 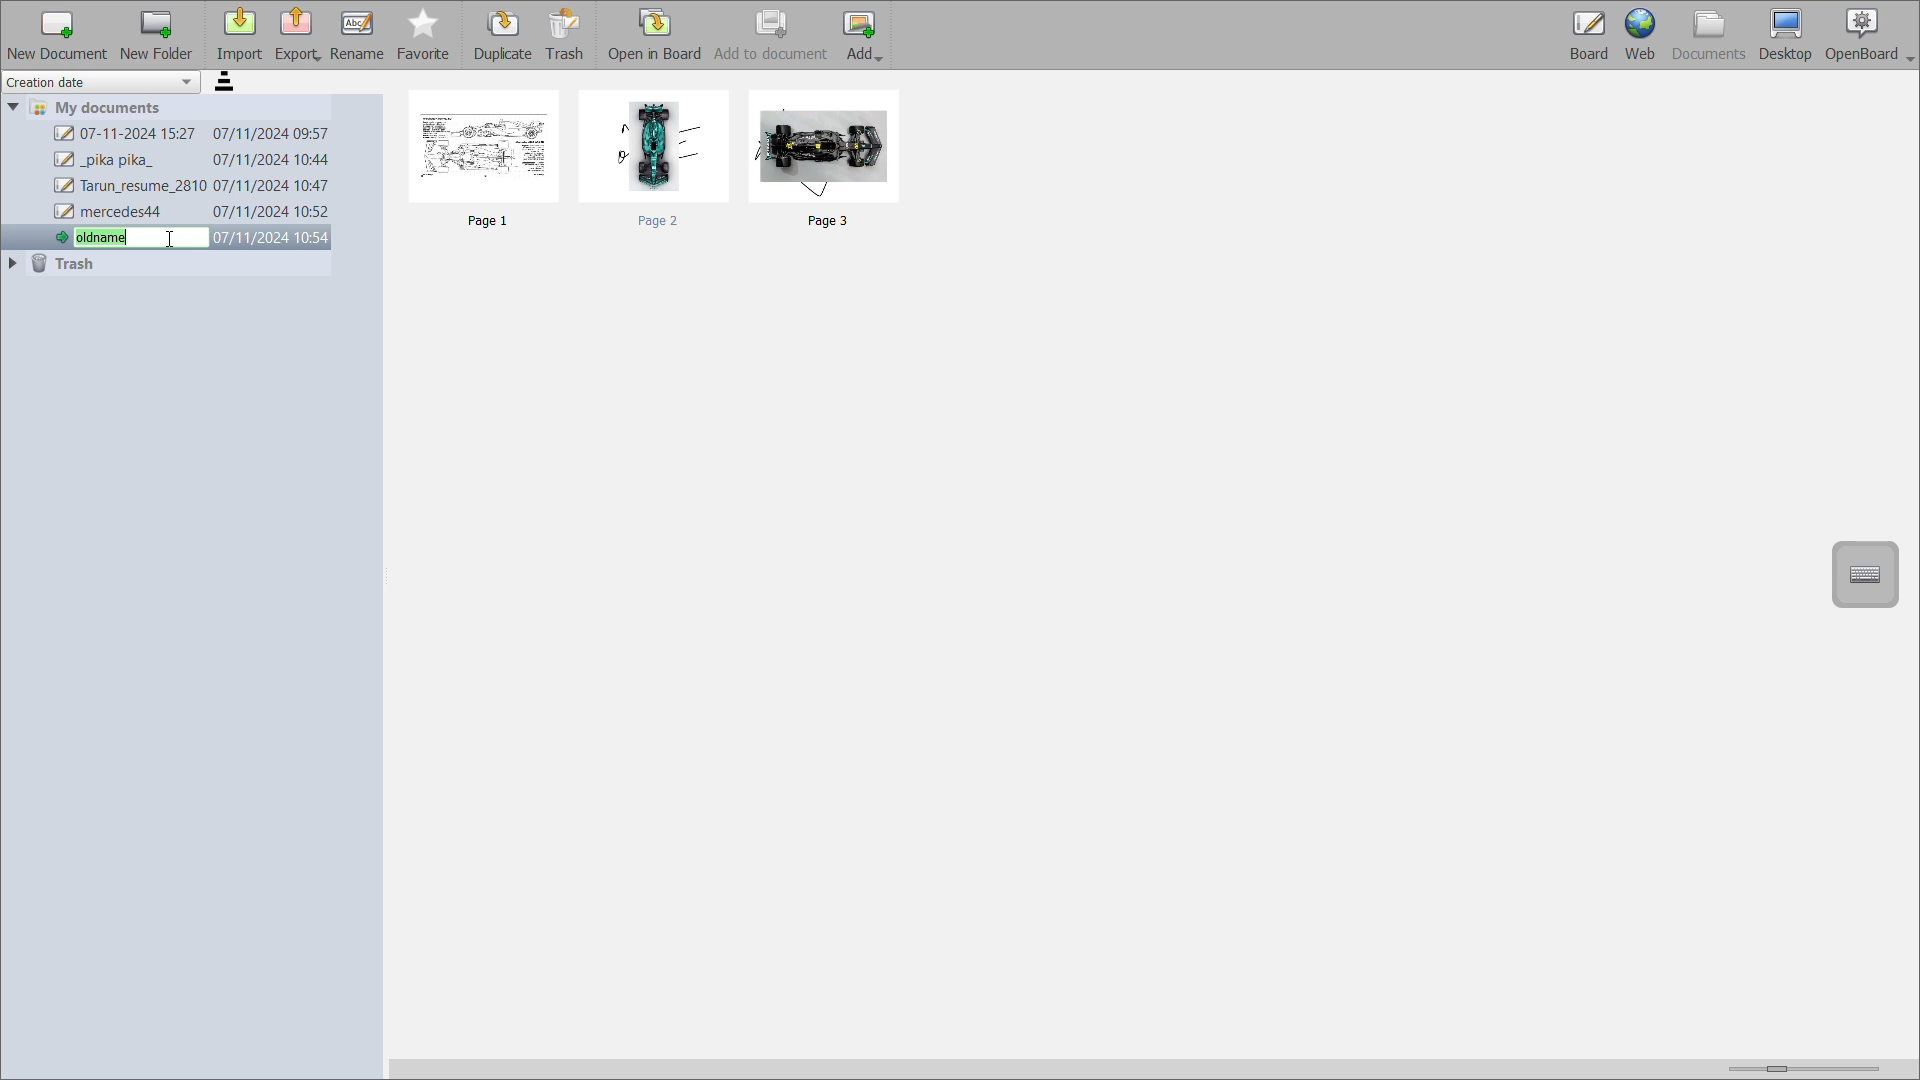 I want to click on my documents, so click(x=106, y=107).